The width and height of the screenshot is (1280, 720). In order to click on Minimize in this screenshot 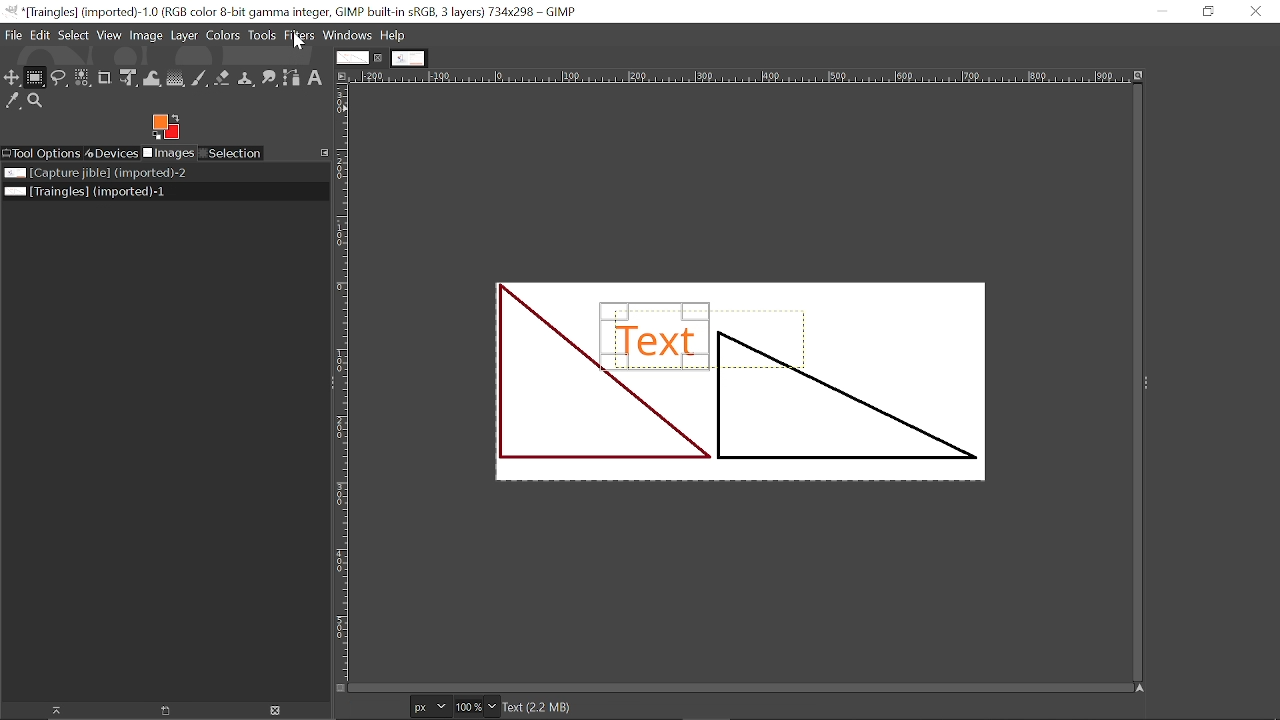, I will do `click(1157, 11)`.